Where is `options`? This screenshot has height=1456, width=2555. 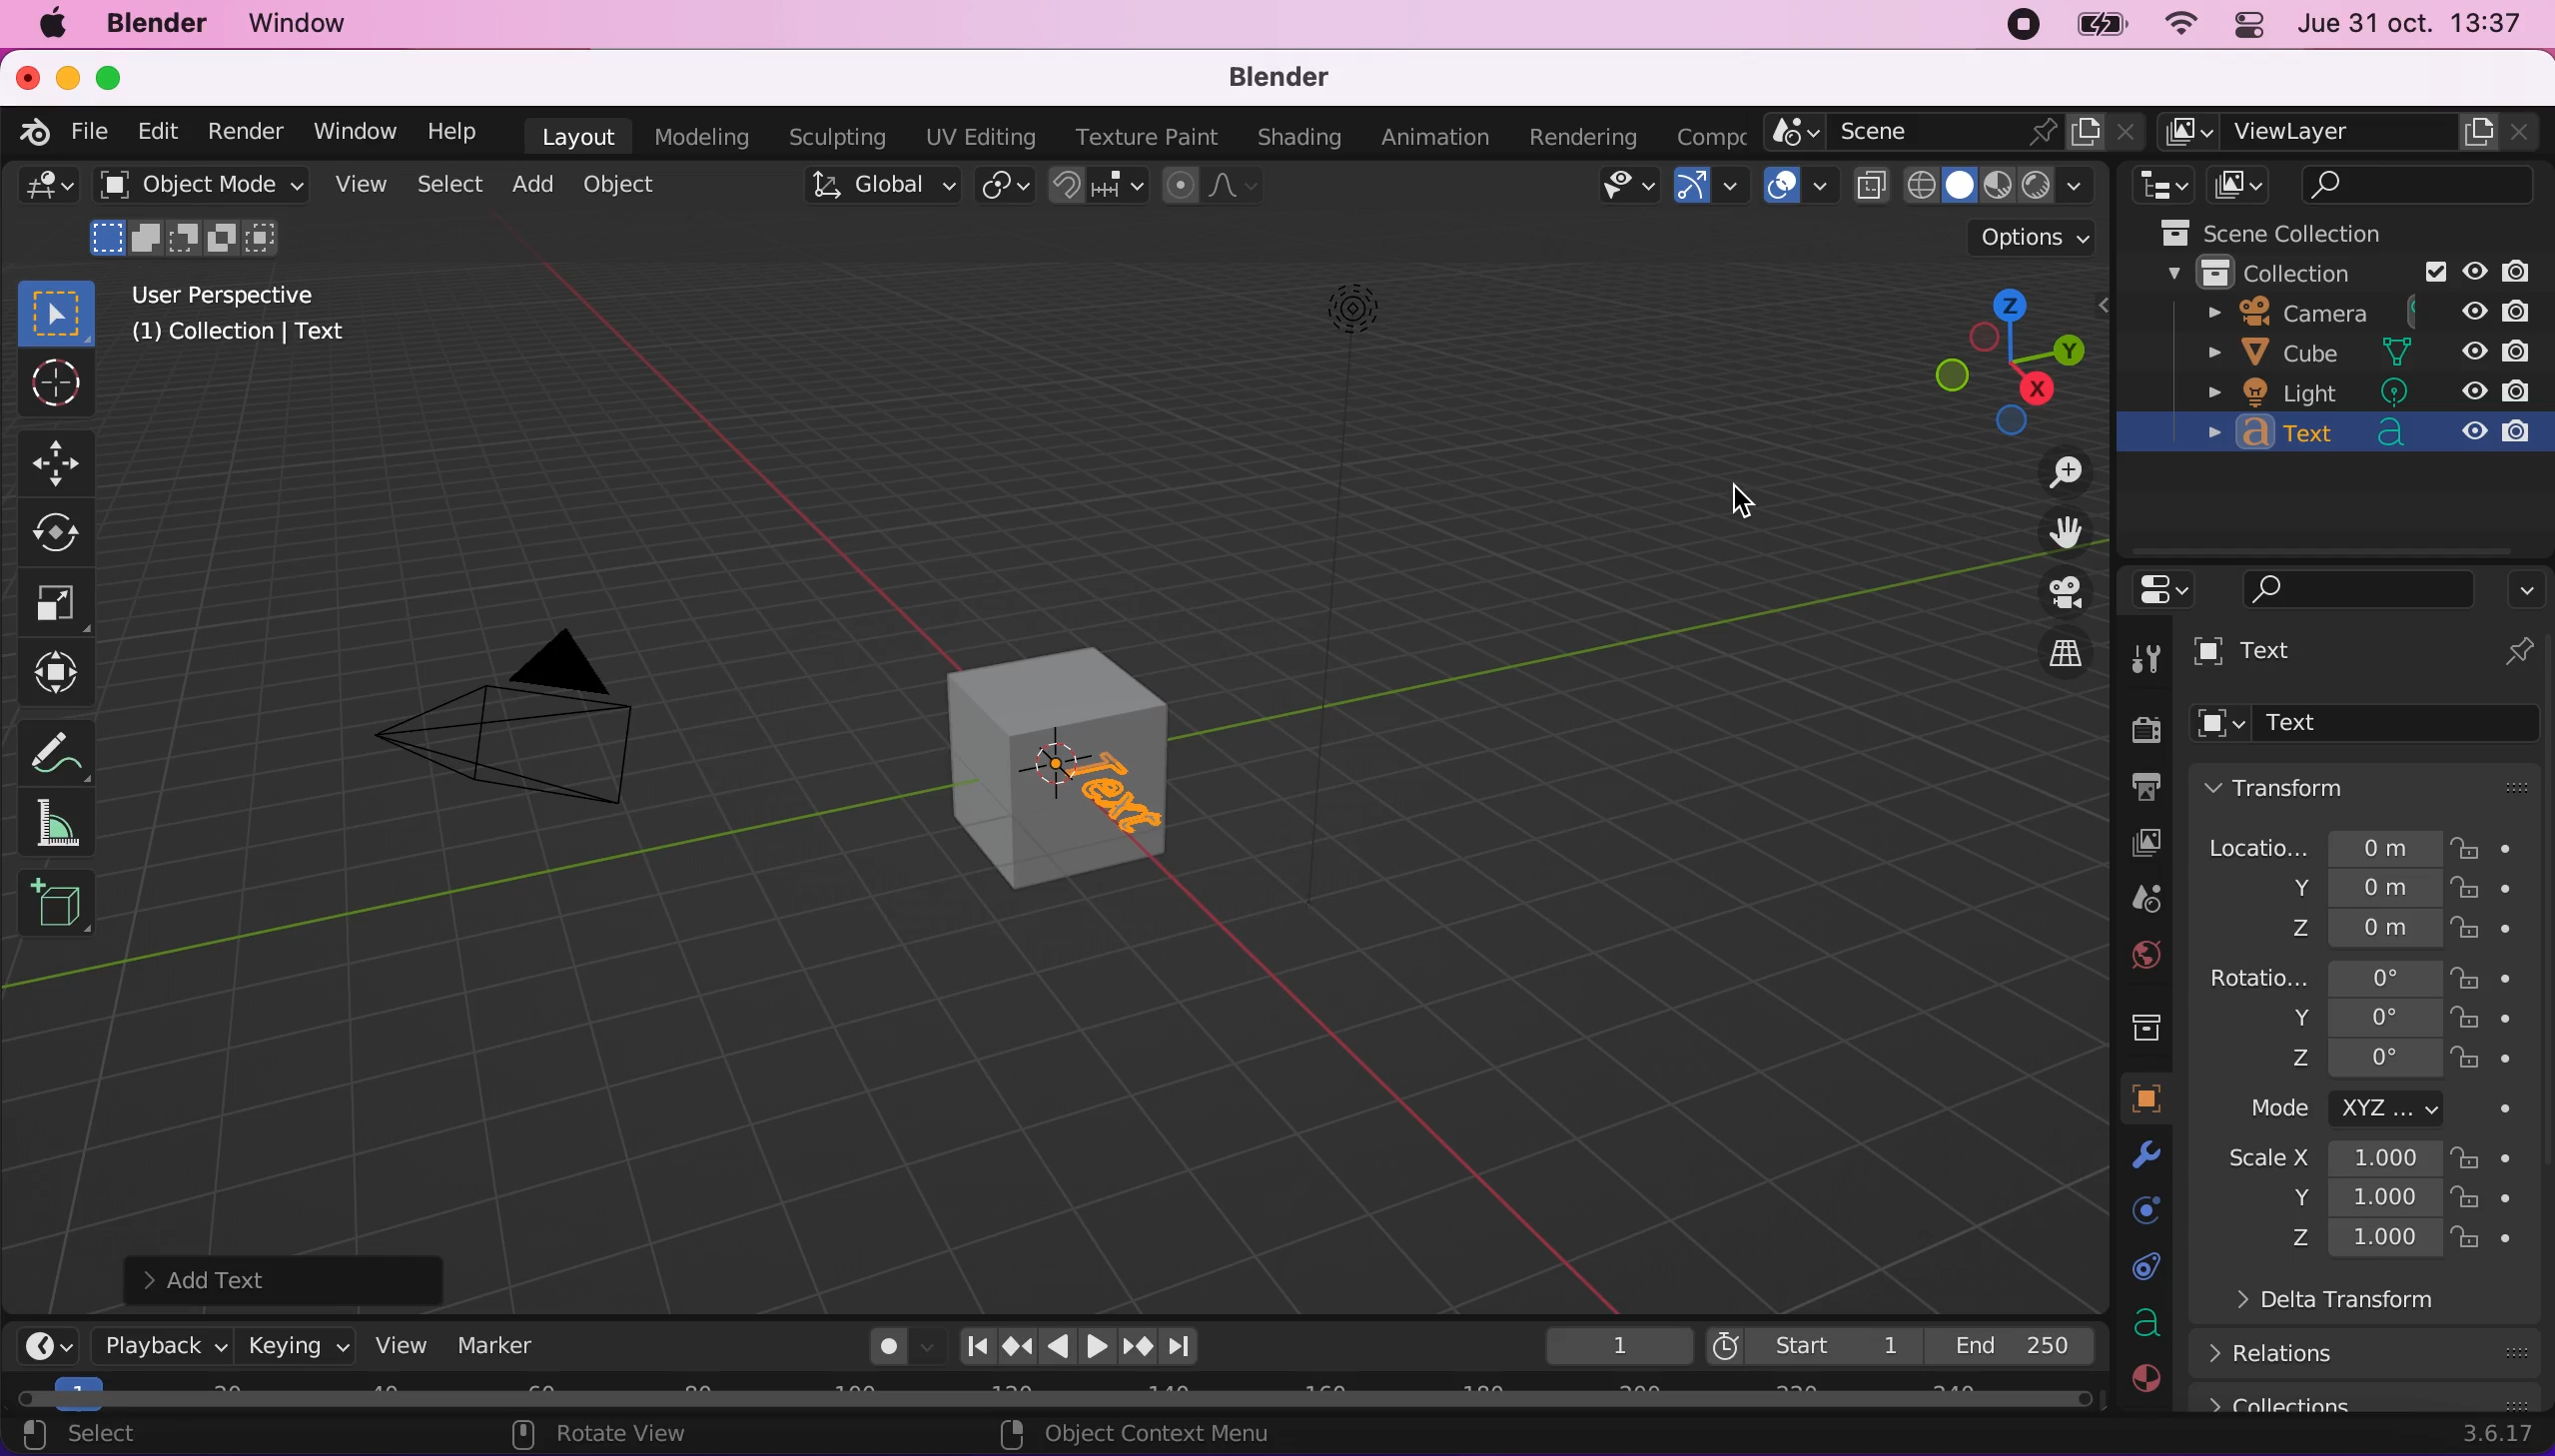 options is located at coordinates (2010, 239).